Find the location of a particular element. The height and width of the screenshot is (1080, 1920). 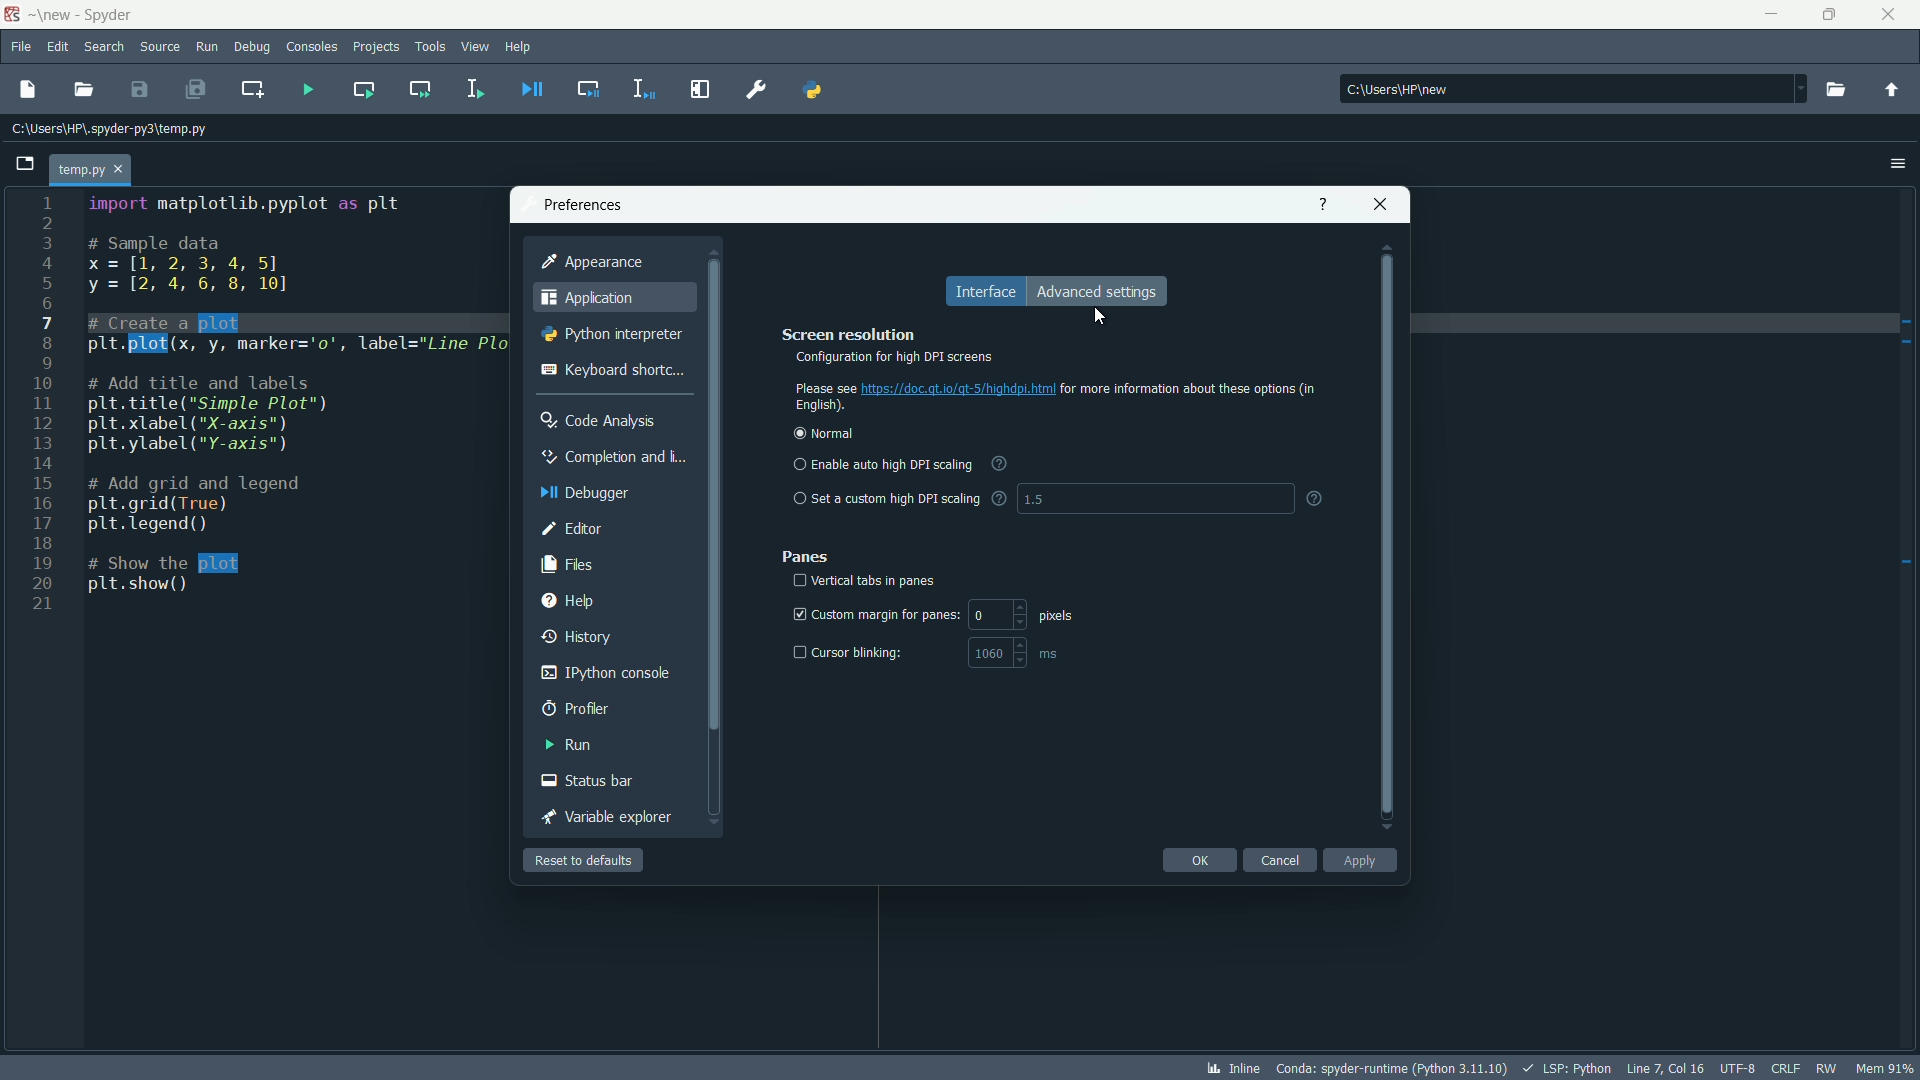

appearance is located at coordinates (593, 261).